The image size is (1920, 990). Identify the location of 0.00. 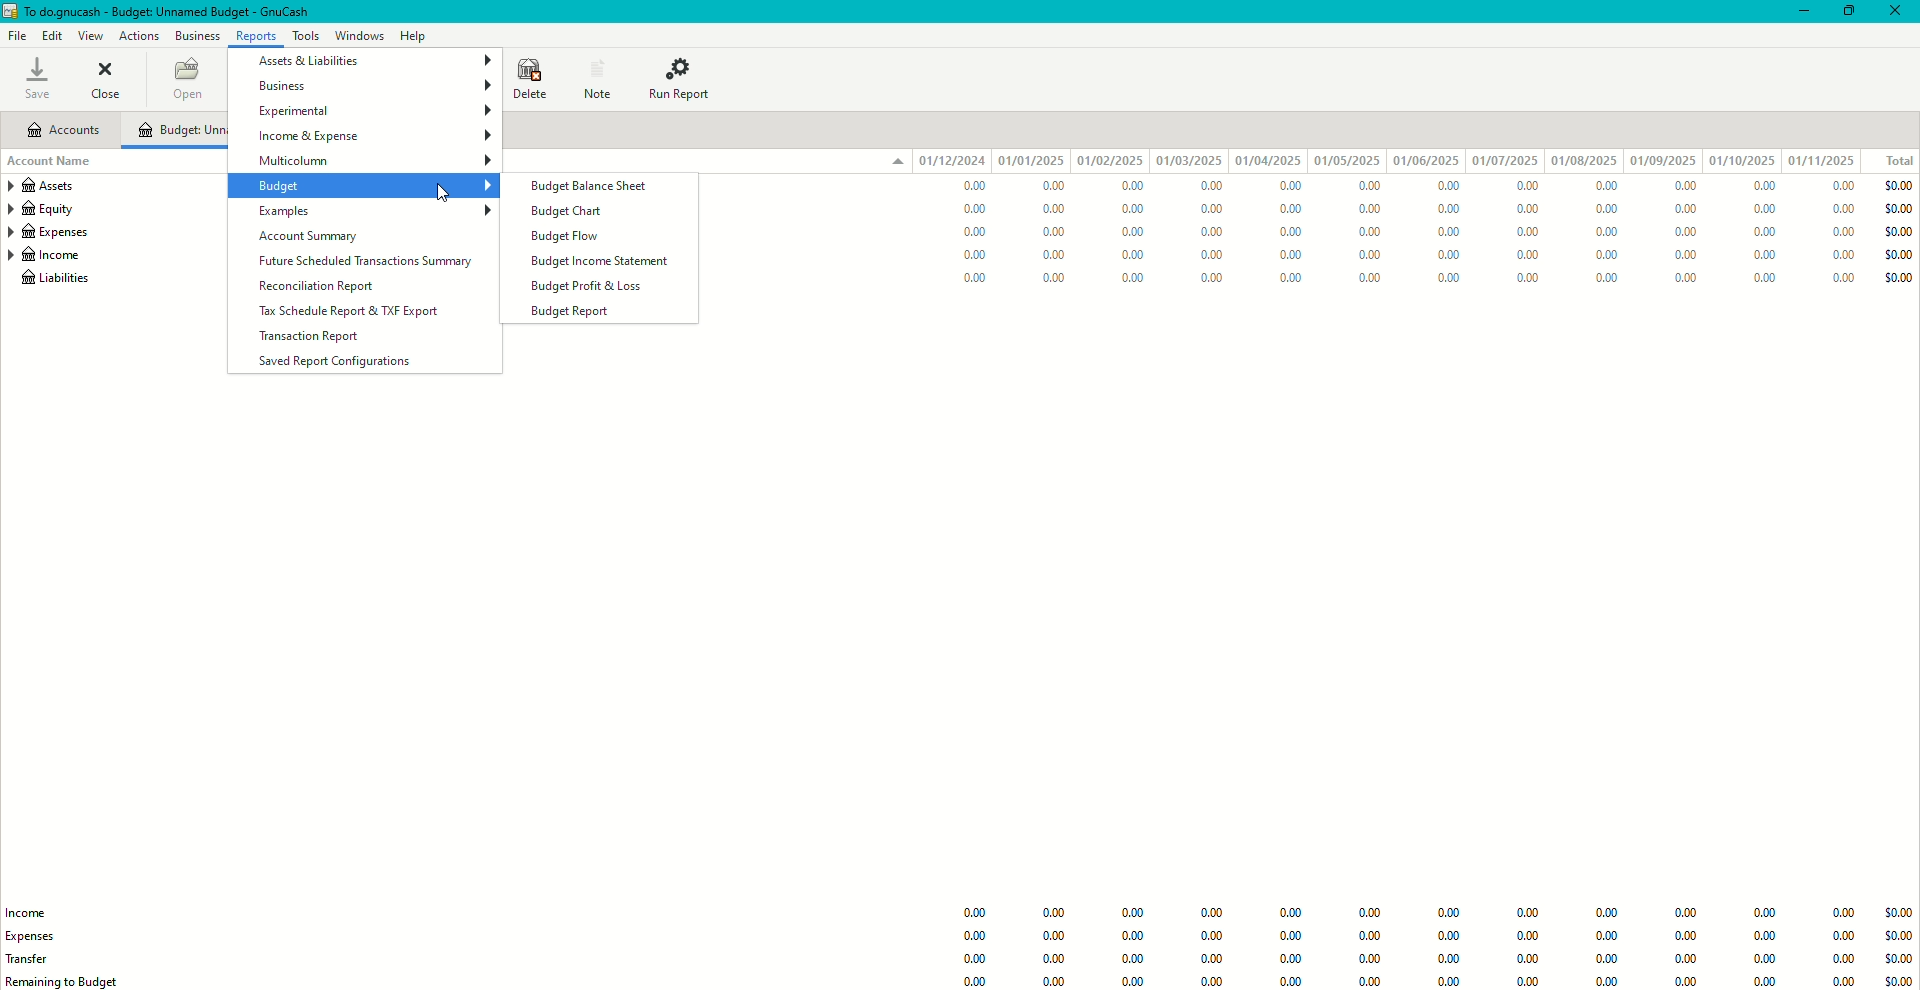
(1292, 959).